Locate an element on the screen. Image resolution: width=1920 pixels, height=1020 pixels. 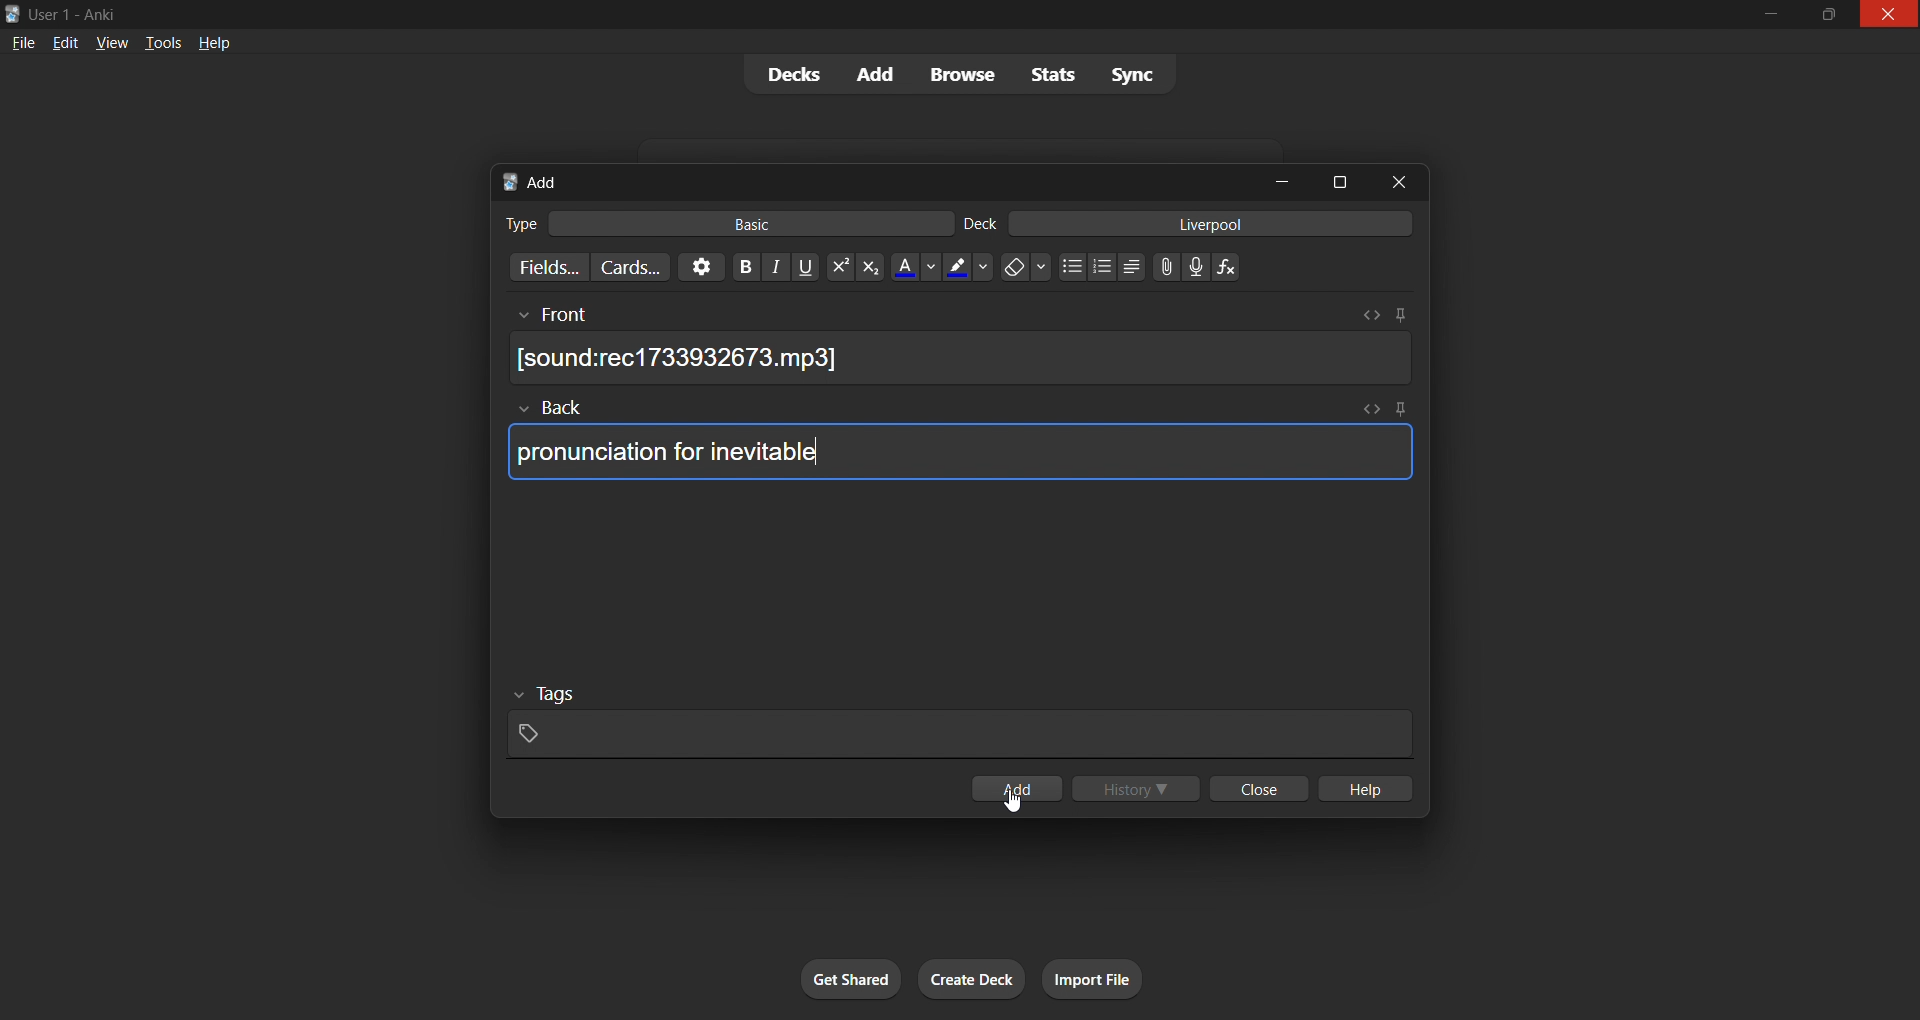
add is located at coordinates (877, 72).